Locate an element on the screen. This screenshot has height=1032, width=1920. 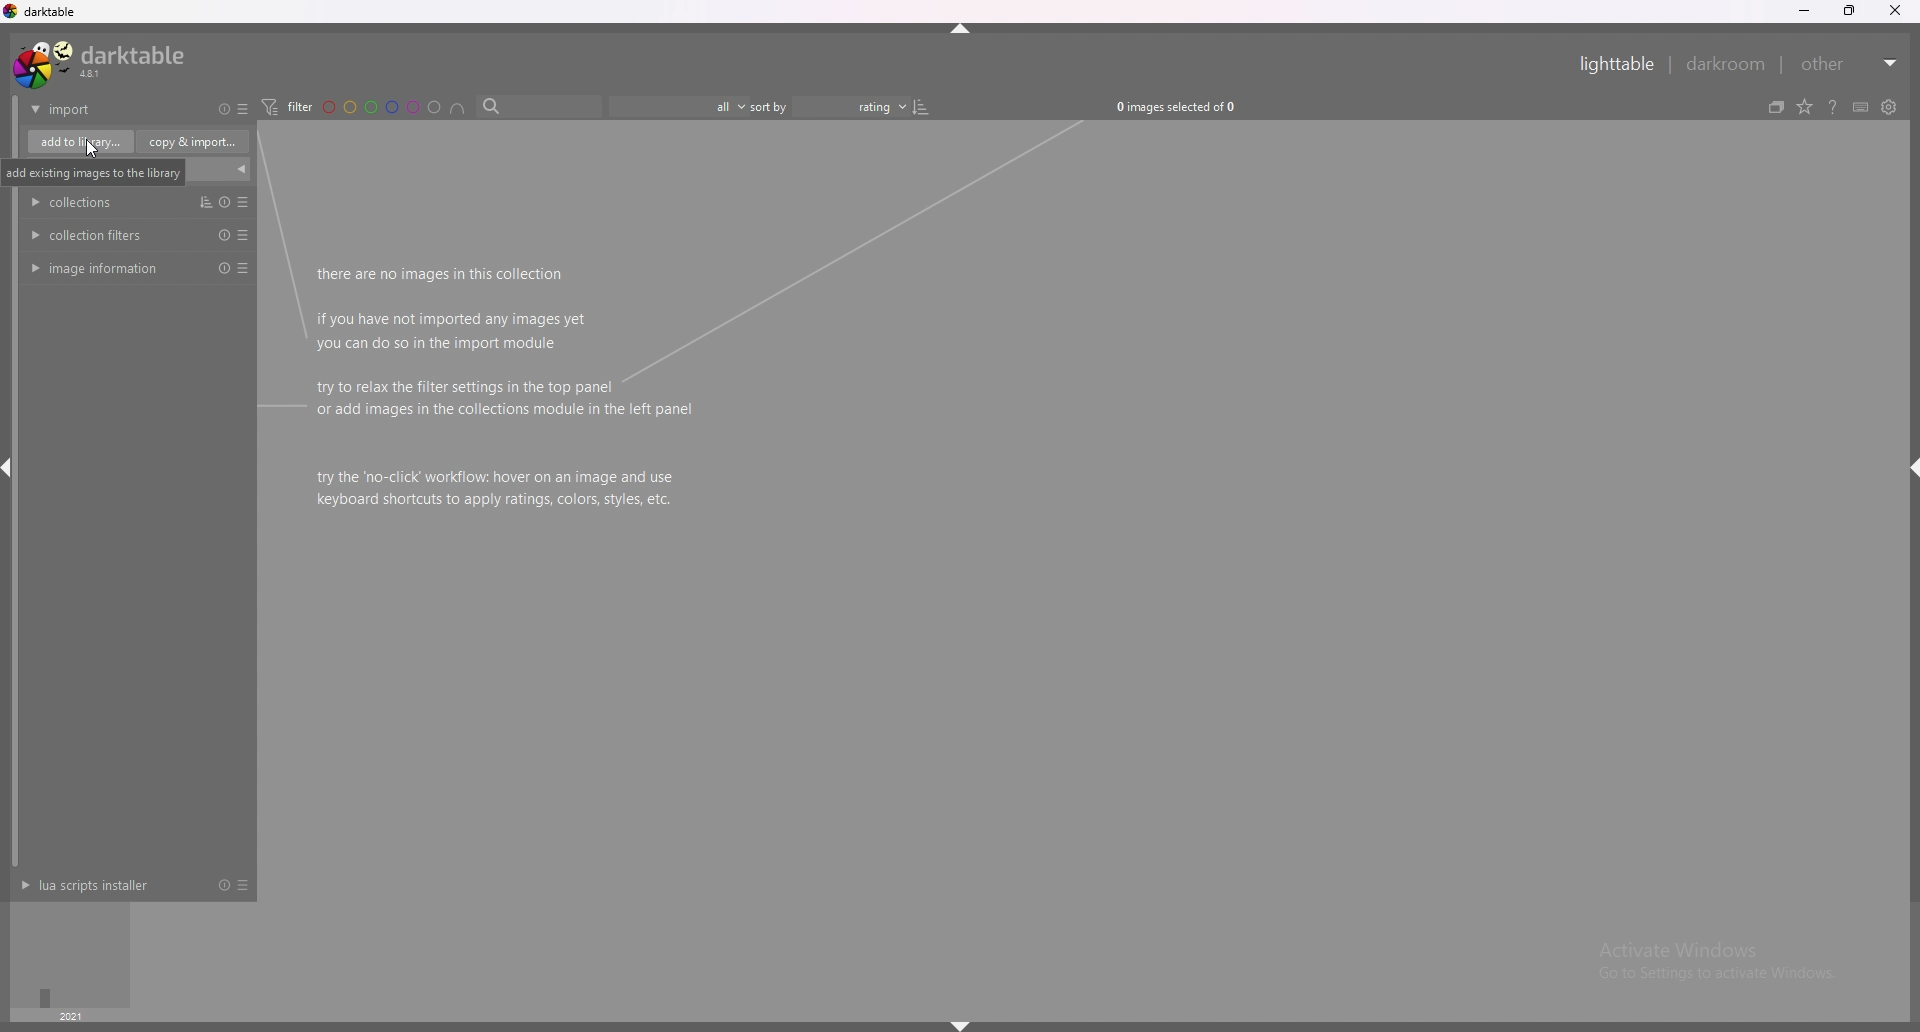
description is located at coordinates (131, 172).